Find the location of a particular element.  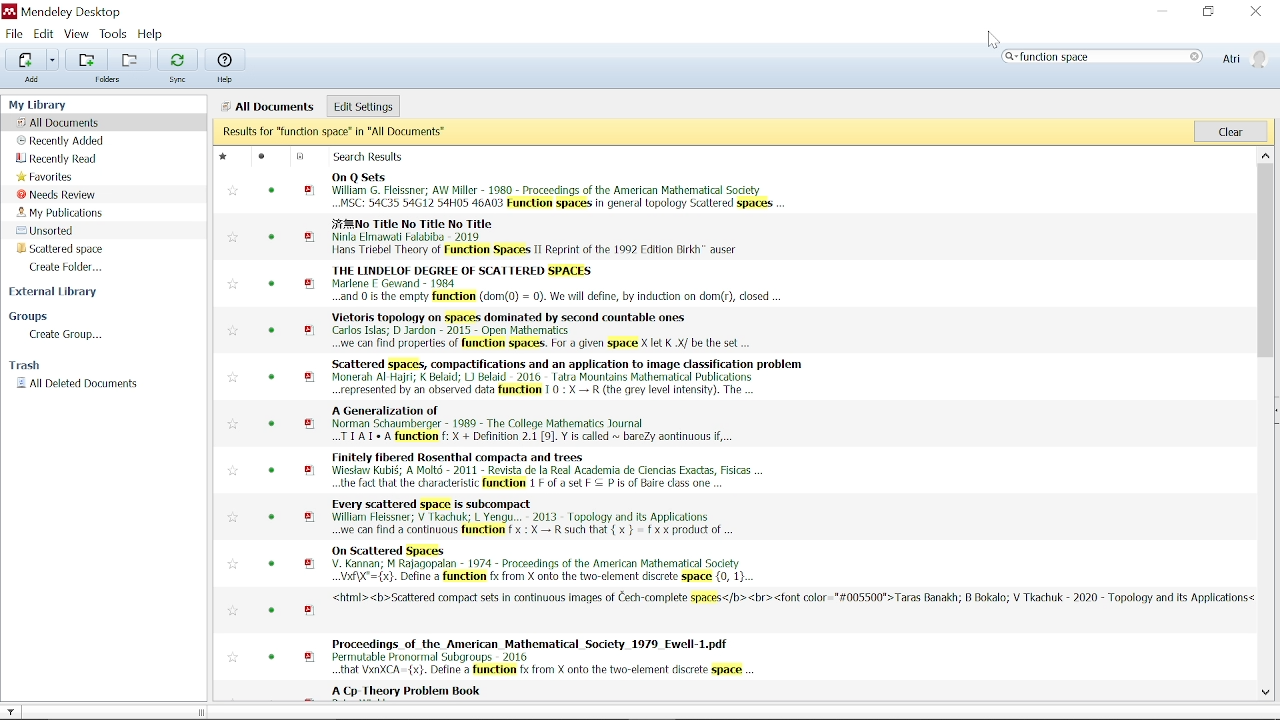

Marked as read/unread is located at coordinates (268, 157).